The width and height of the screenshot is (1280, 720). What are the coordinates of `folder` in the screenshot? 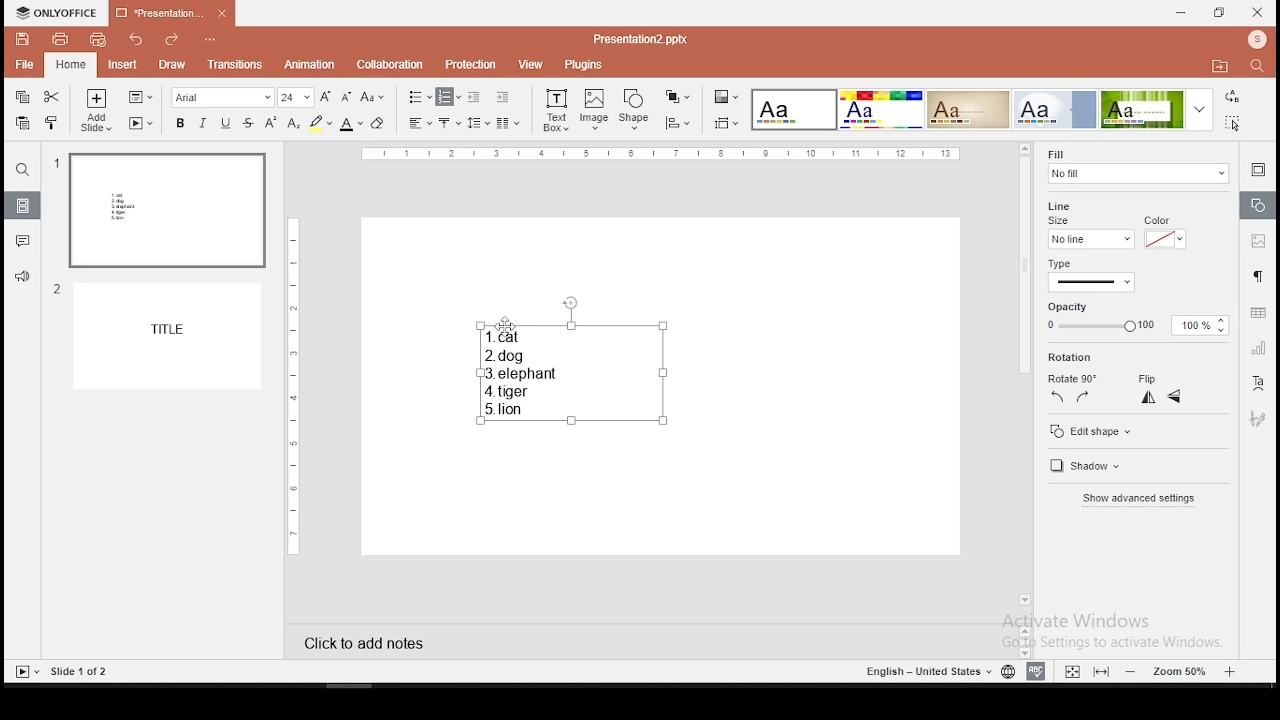 It's located at (1220, 65).